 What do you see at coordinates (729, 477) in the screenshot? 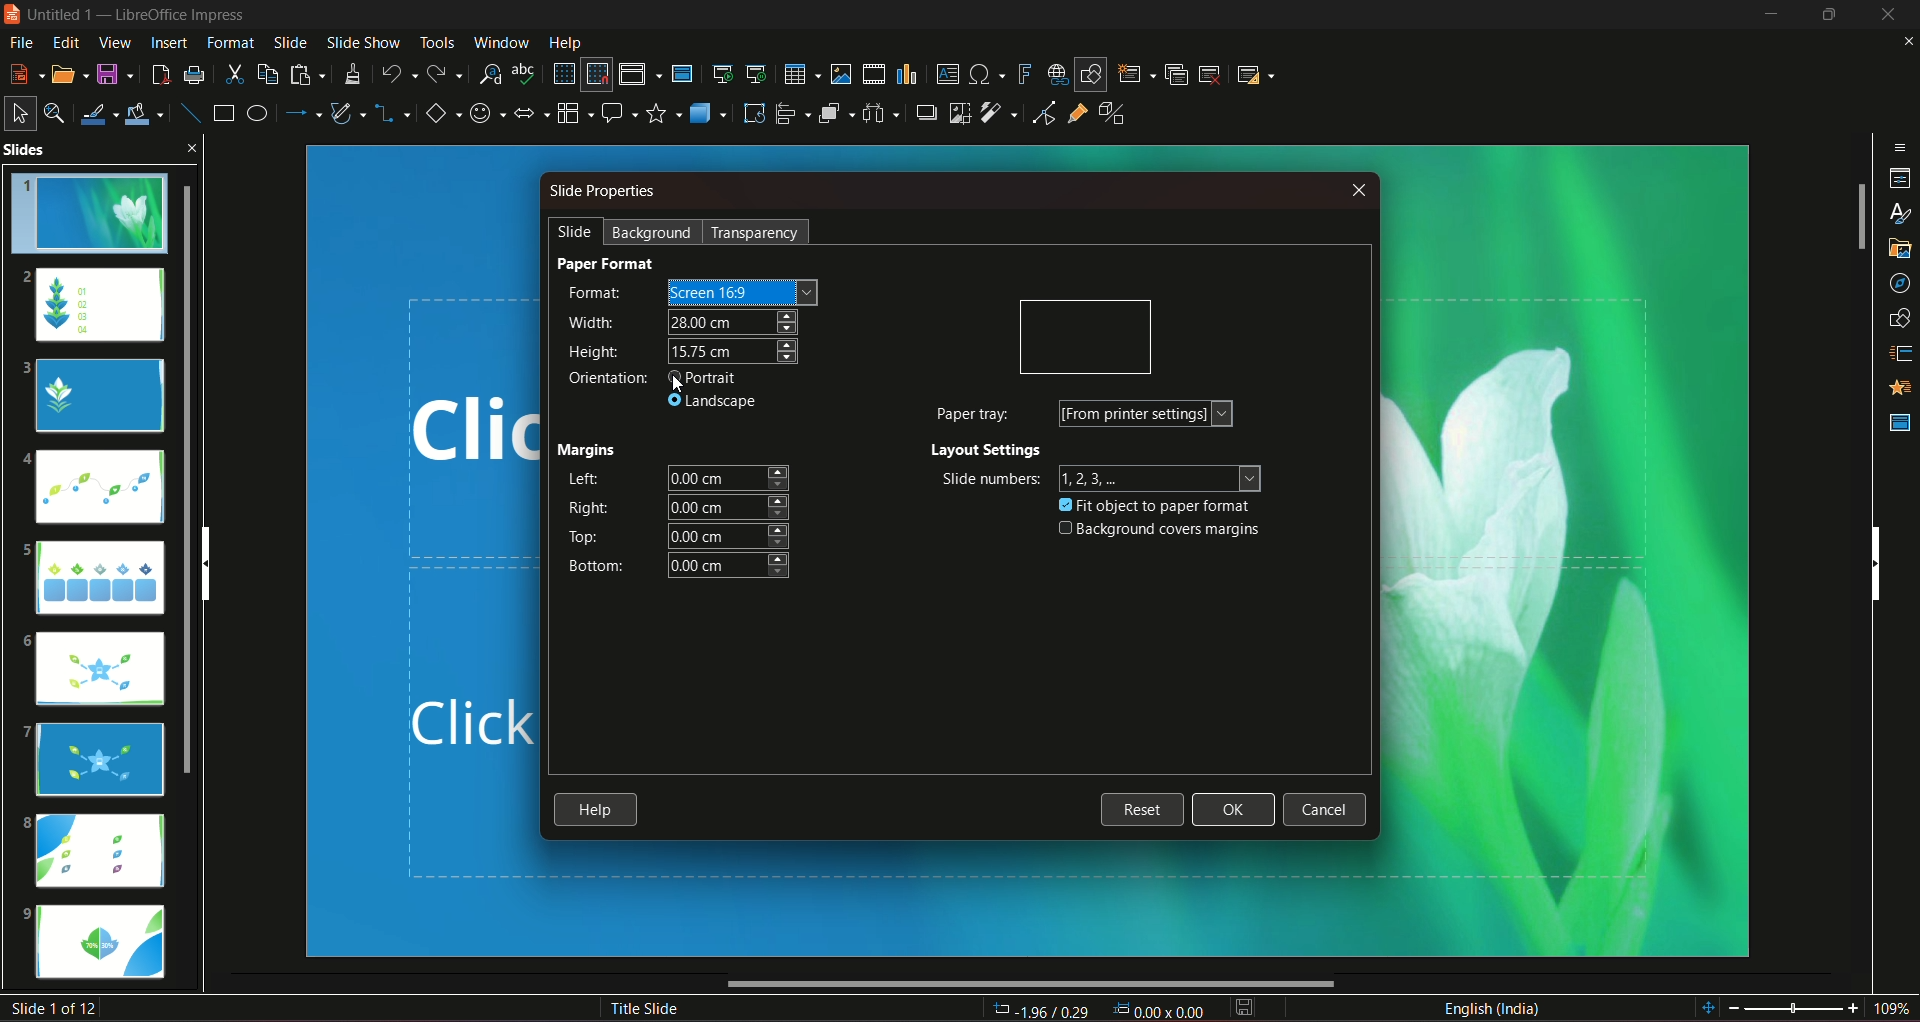
I see `left margin` at bounding box center [729, 477].